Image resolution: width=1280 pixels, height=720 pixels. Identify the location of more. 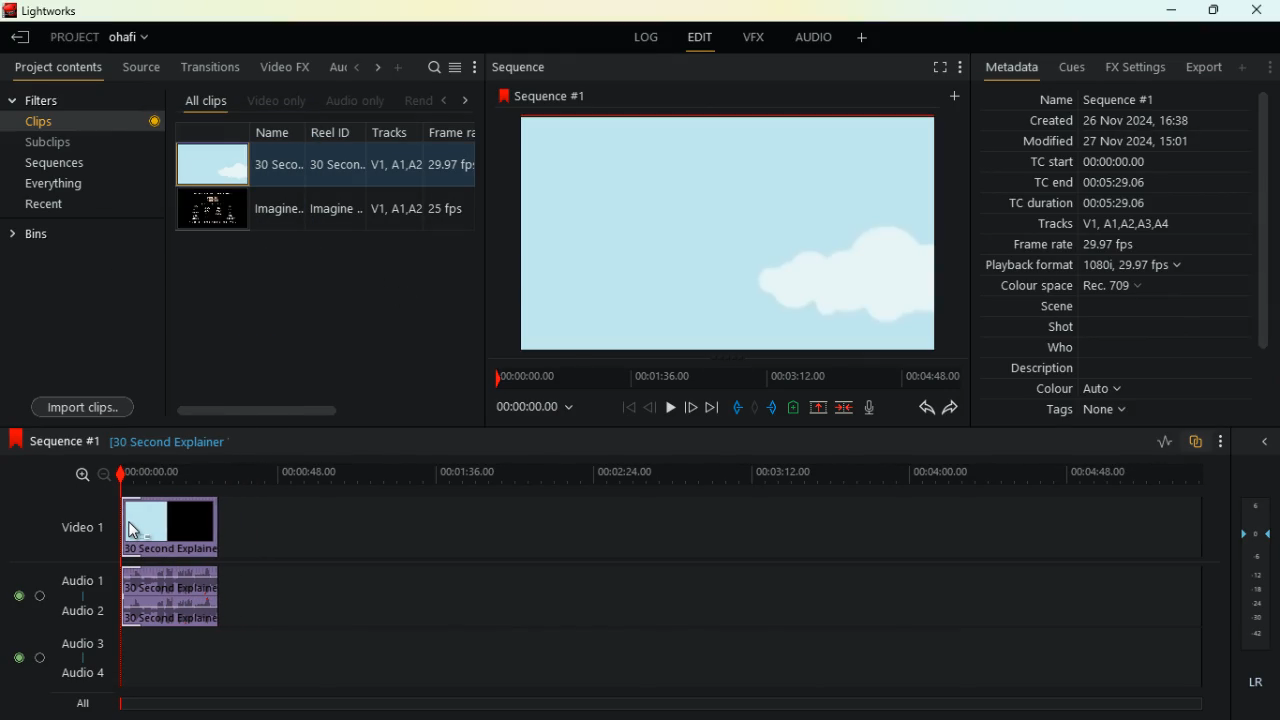
(403, 69).